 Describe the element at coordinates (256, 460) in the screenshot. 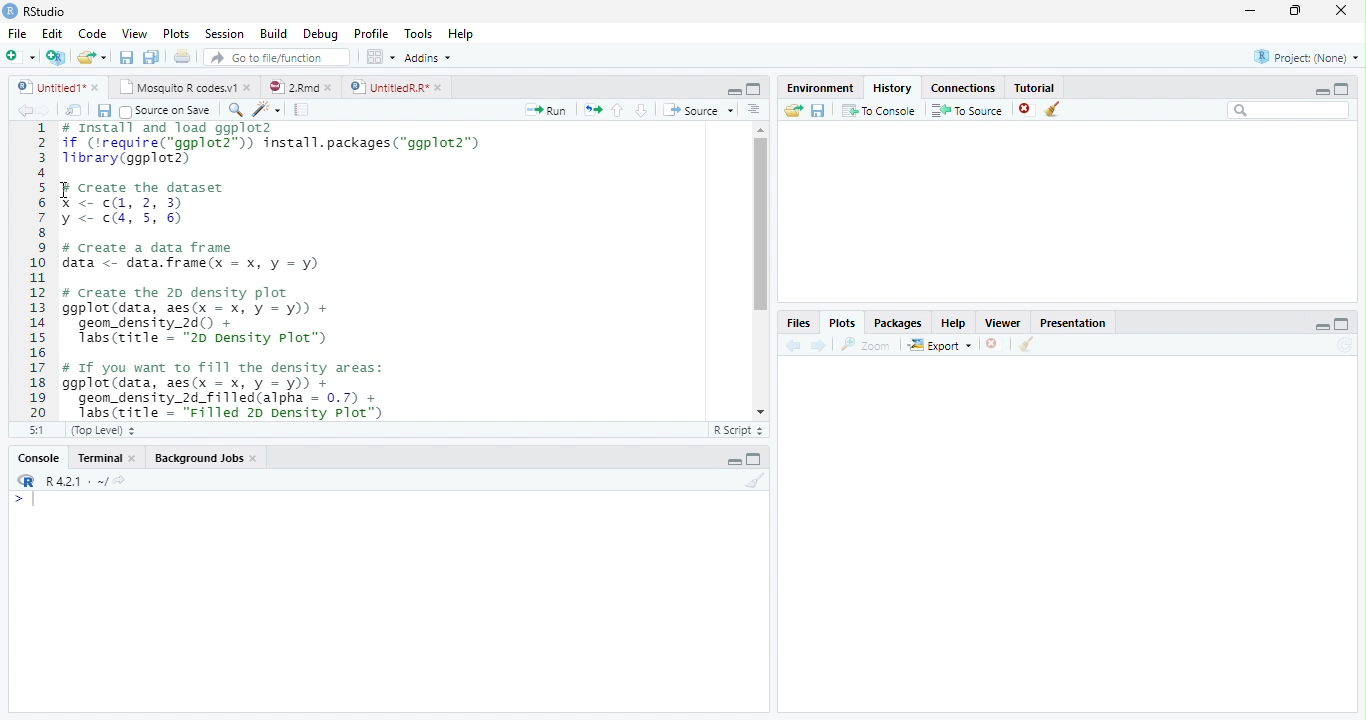

I see `close` at that location.